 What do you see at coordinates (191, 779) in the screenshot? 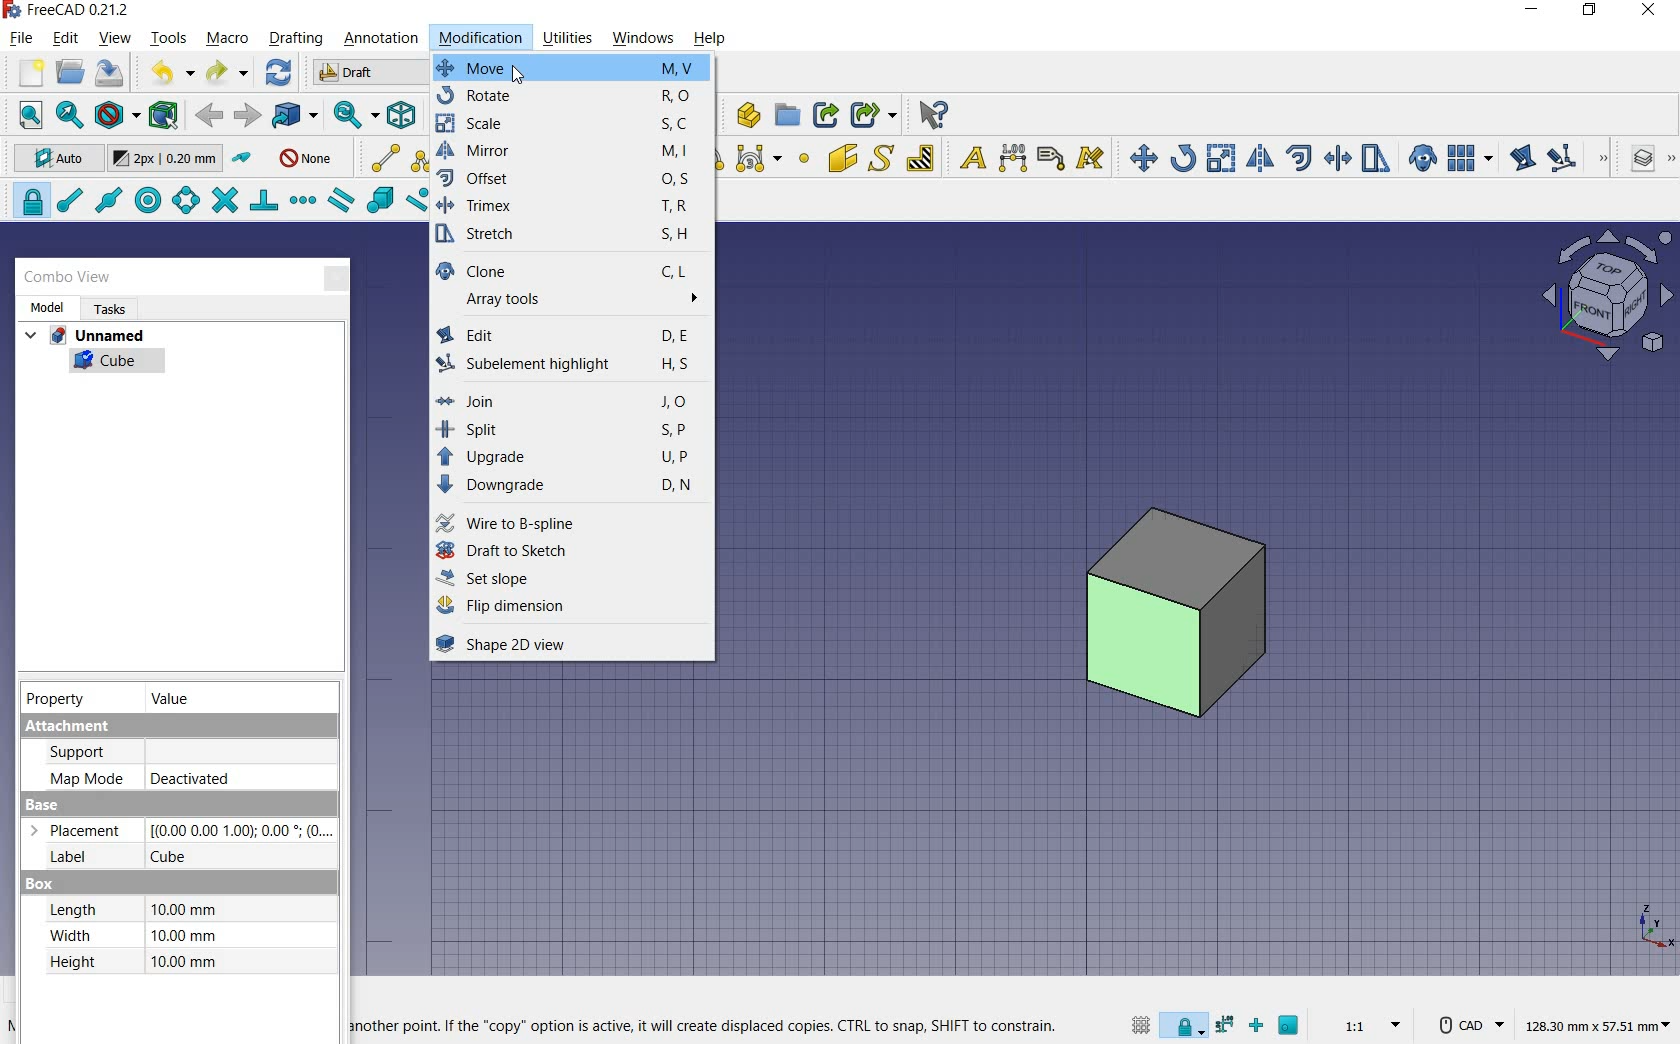
I see `deactivated` at bounding box center [191, 779].